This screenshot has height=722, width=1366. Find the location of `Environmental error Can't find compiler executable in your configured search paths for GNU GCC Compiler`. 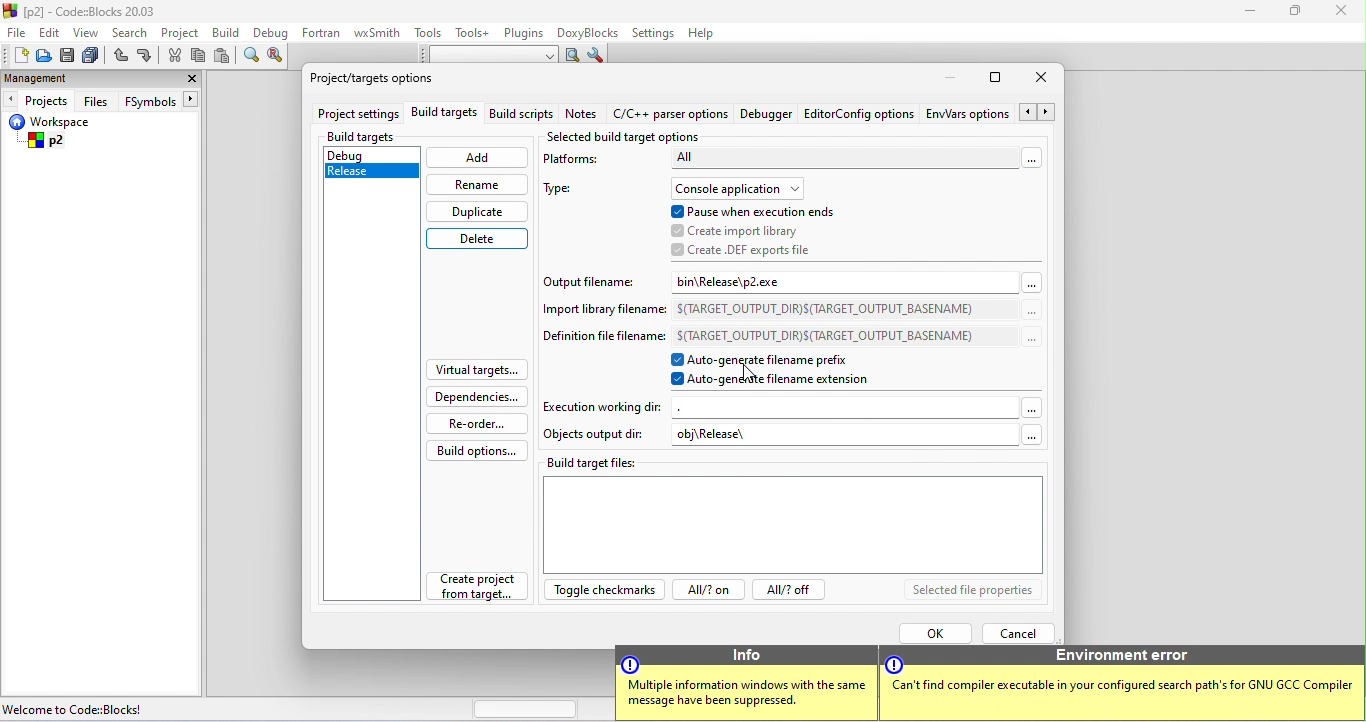

Environmental error Can't find compiler executable in your configured search paths for GNU GCC Compiler is located at coordinates (1116, 682).